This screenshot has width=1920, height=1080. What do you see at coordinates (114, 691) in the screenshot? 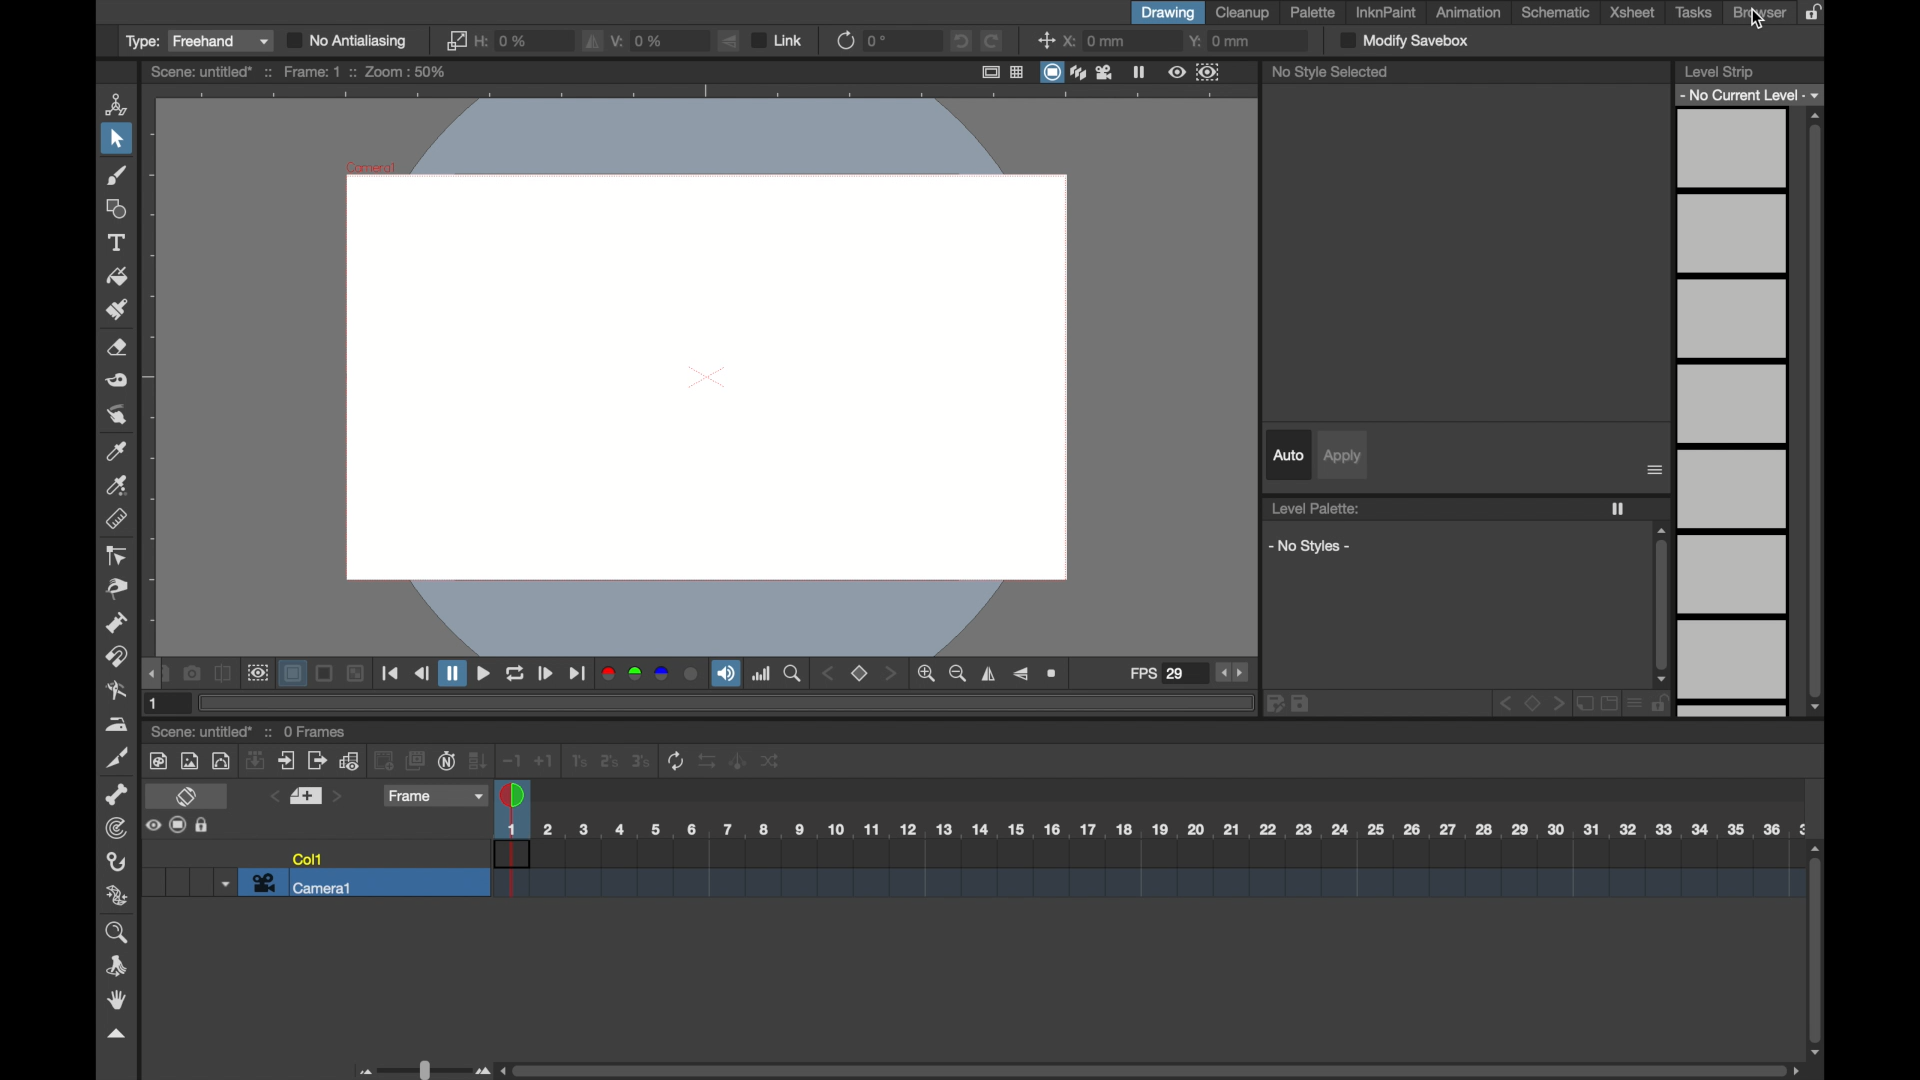
I see `blender tool` at bounding box center [114, 691].